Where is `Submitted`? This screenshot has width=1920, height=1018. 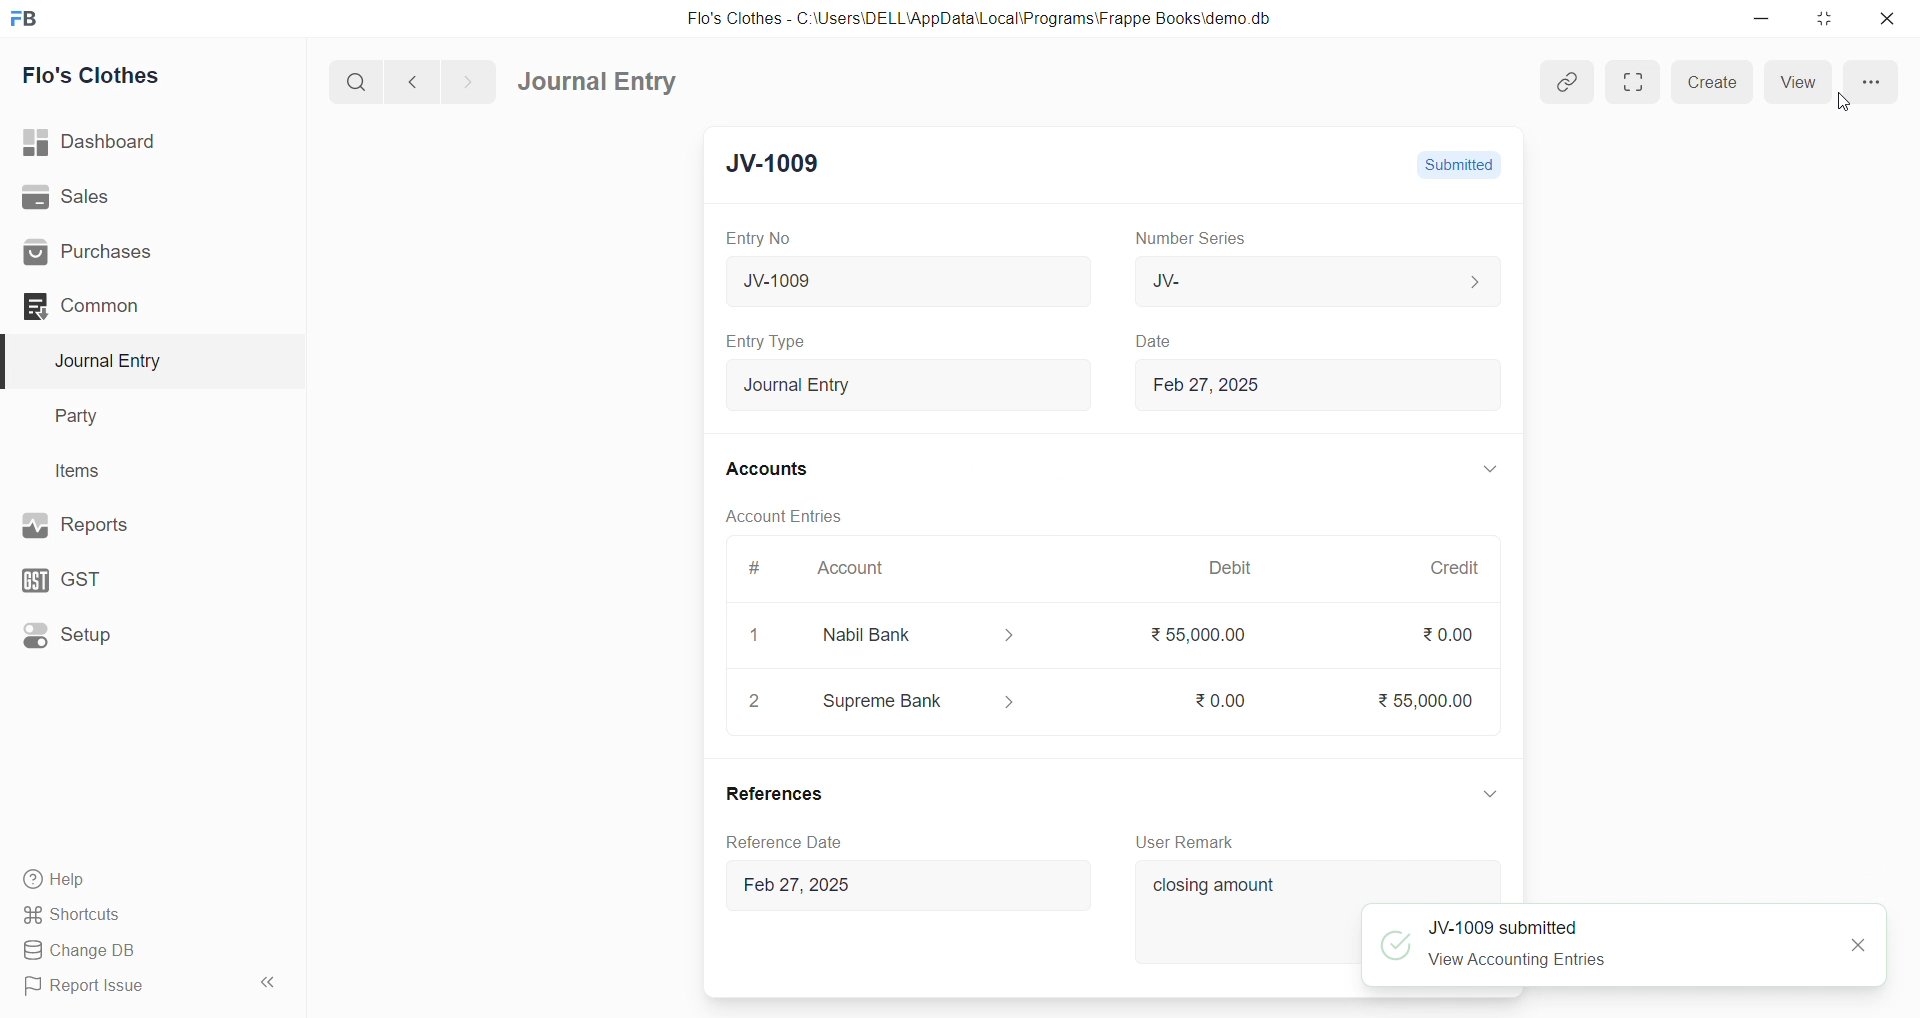 Submitted is located at coordinates (1460, 164).